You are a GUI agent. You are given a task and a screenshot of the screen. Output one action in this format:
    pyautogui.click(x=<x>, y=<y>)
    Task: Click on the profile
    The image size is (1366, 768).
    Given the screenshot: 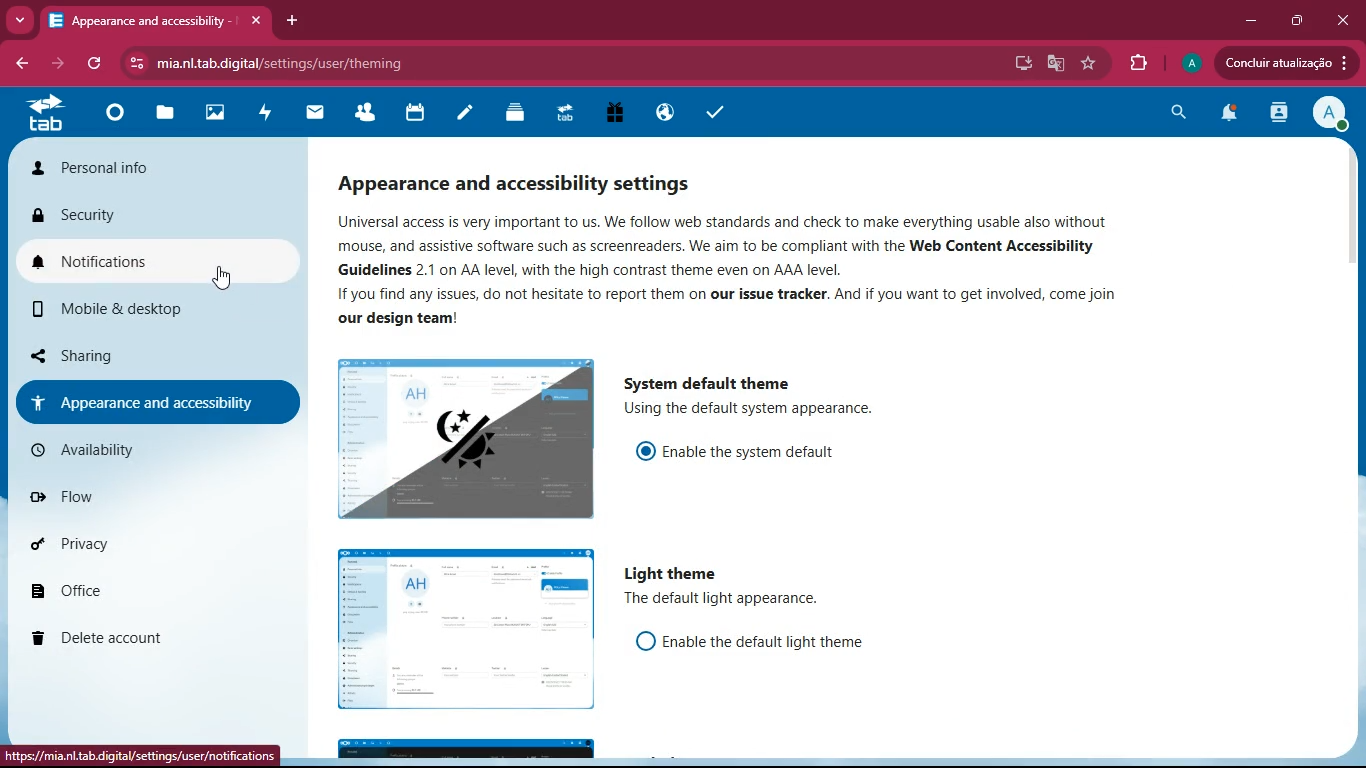 What is the action you would take?
    pyautogui.click(x=1331, y=113)
    